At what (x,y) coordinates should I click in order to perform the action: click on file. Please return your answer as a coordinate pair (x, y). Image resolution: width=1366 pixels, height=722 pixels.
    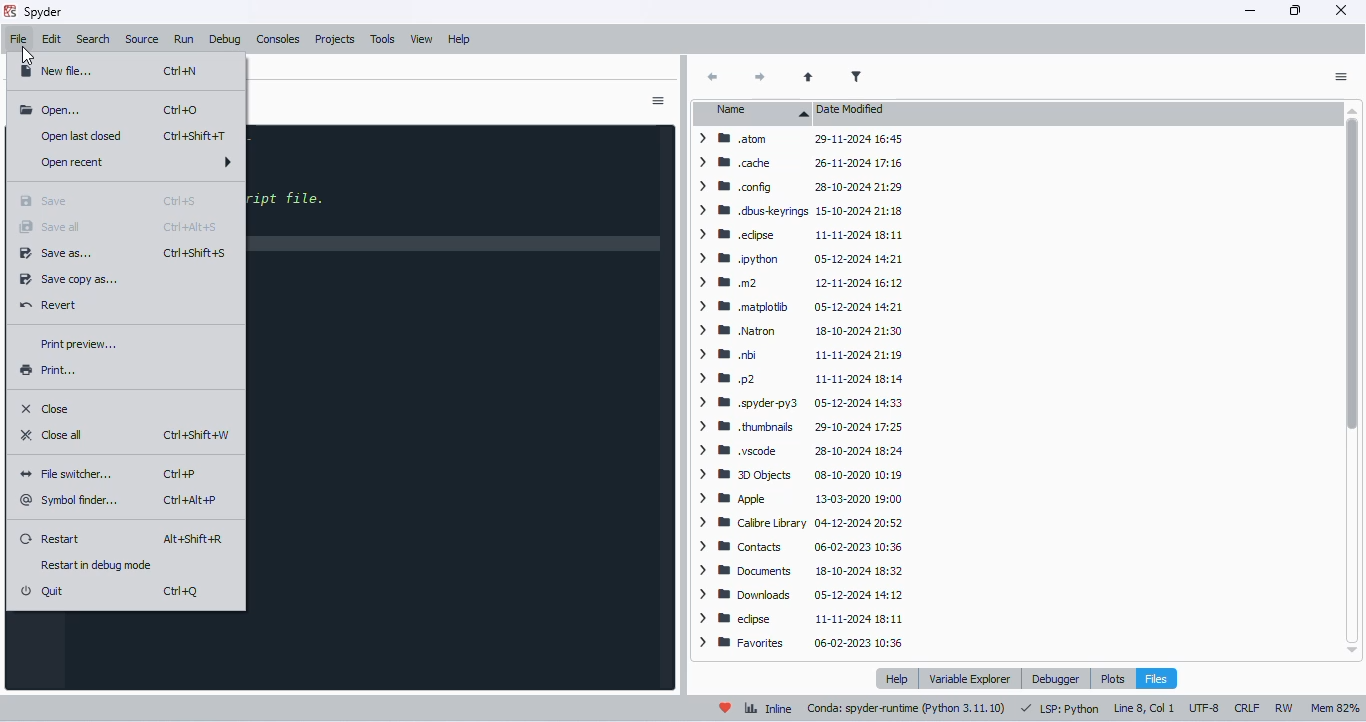
    Looking at the image, I should click on (19, 39).